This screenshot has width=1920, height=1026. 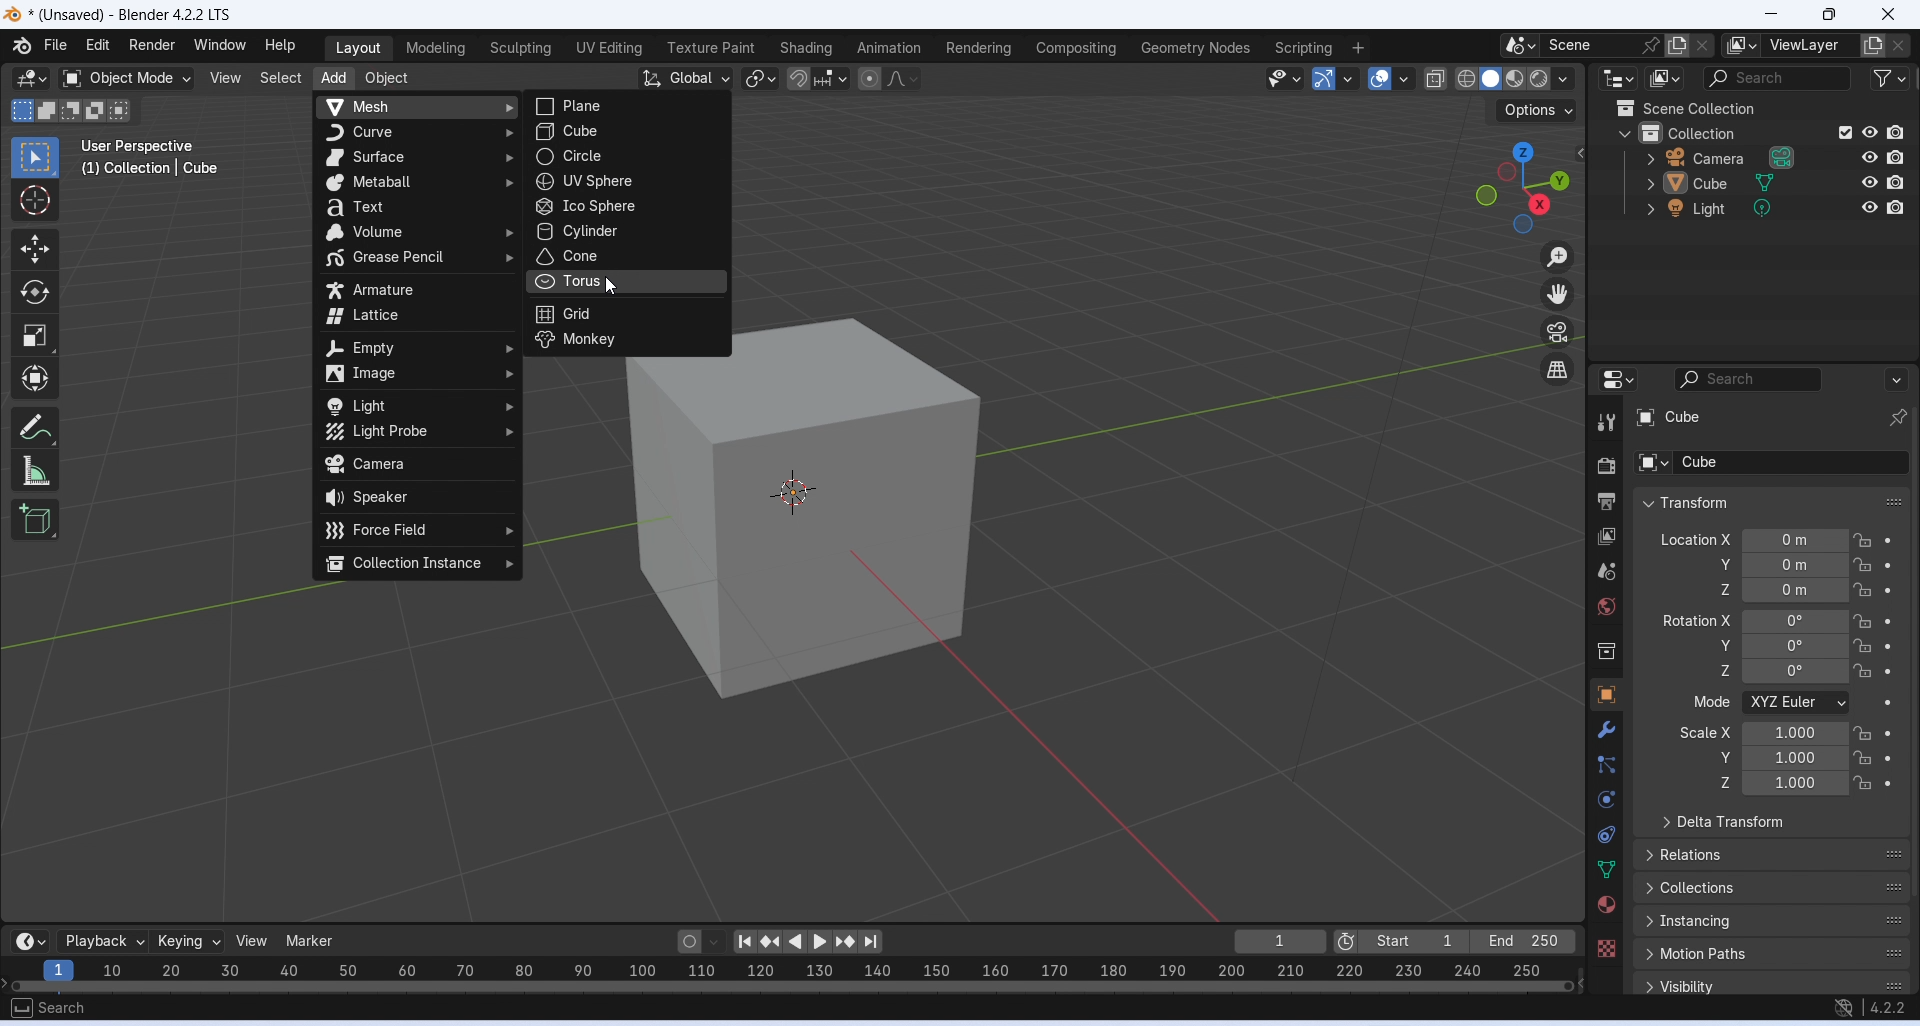 What do you see at coordinates (1827, 14) in the screenshot?
I see `Maximize` at bounding box center [1827, 14].